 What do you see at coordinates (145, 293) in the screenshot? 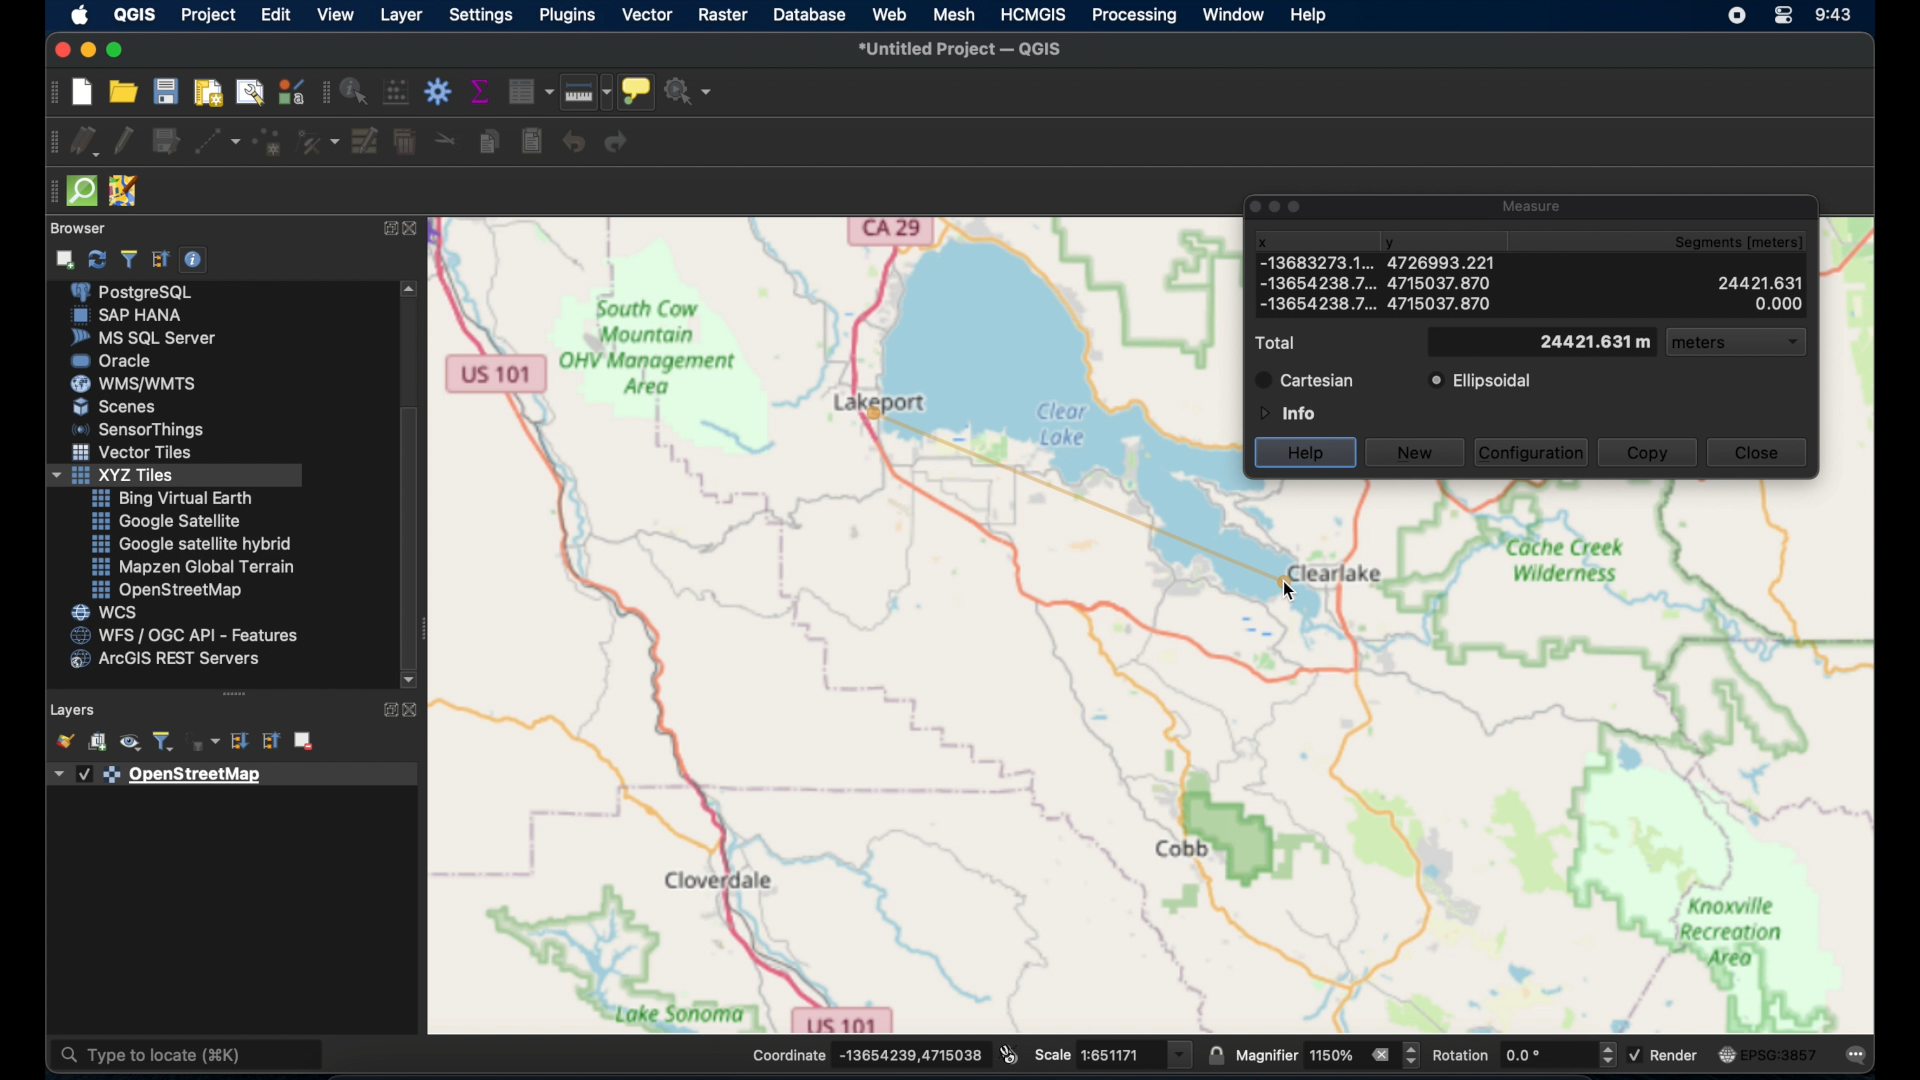
I see `postgre sql` at bounding box center [145, 293].